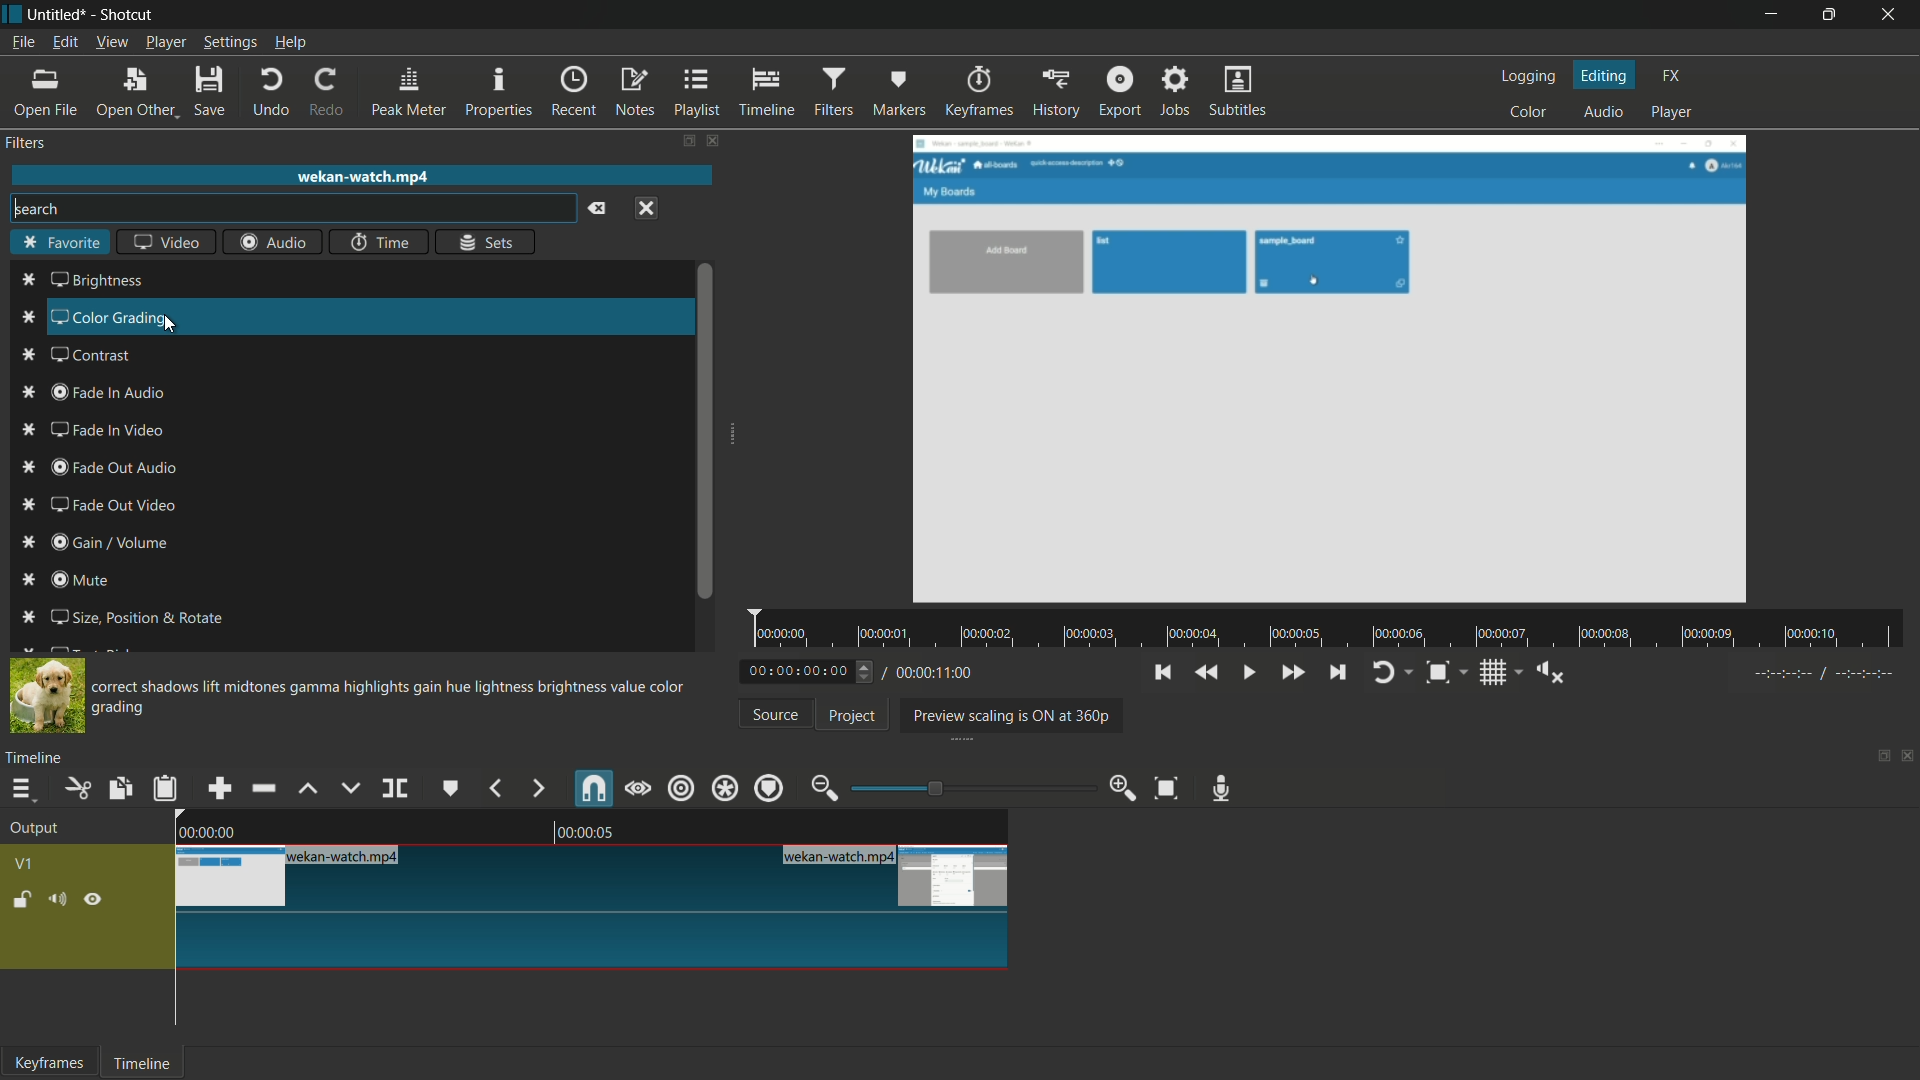 This screenshot has width=1920, height=1080. What do you see at coordinates (165, 42) in the screenshot?
I see `player menu` at bounding box center [165, 42].